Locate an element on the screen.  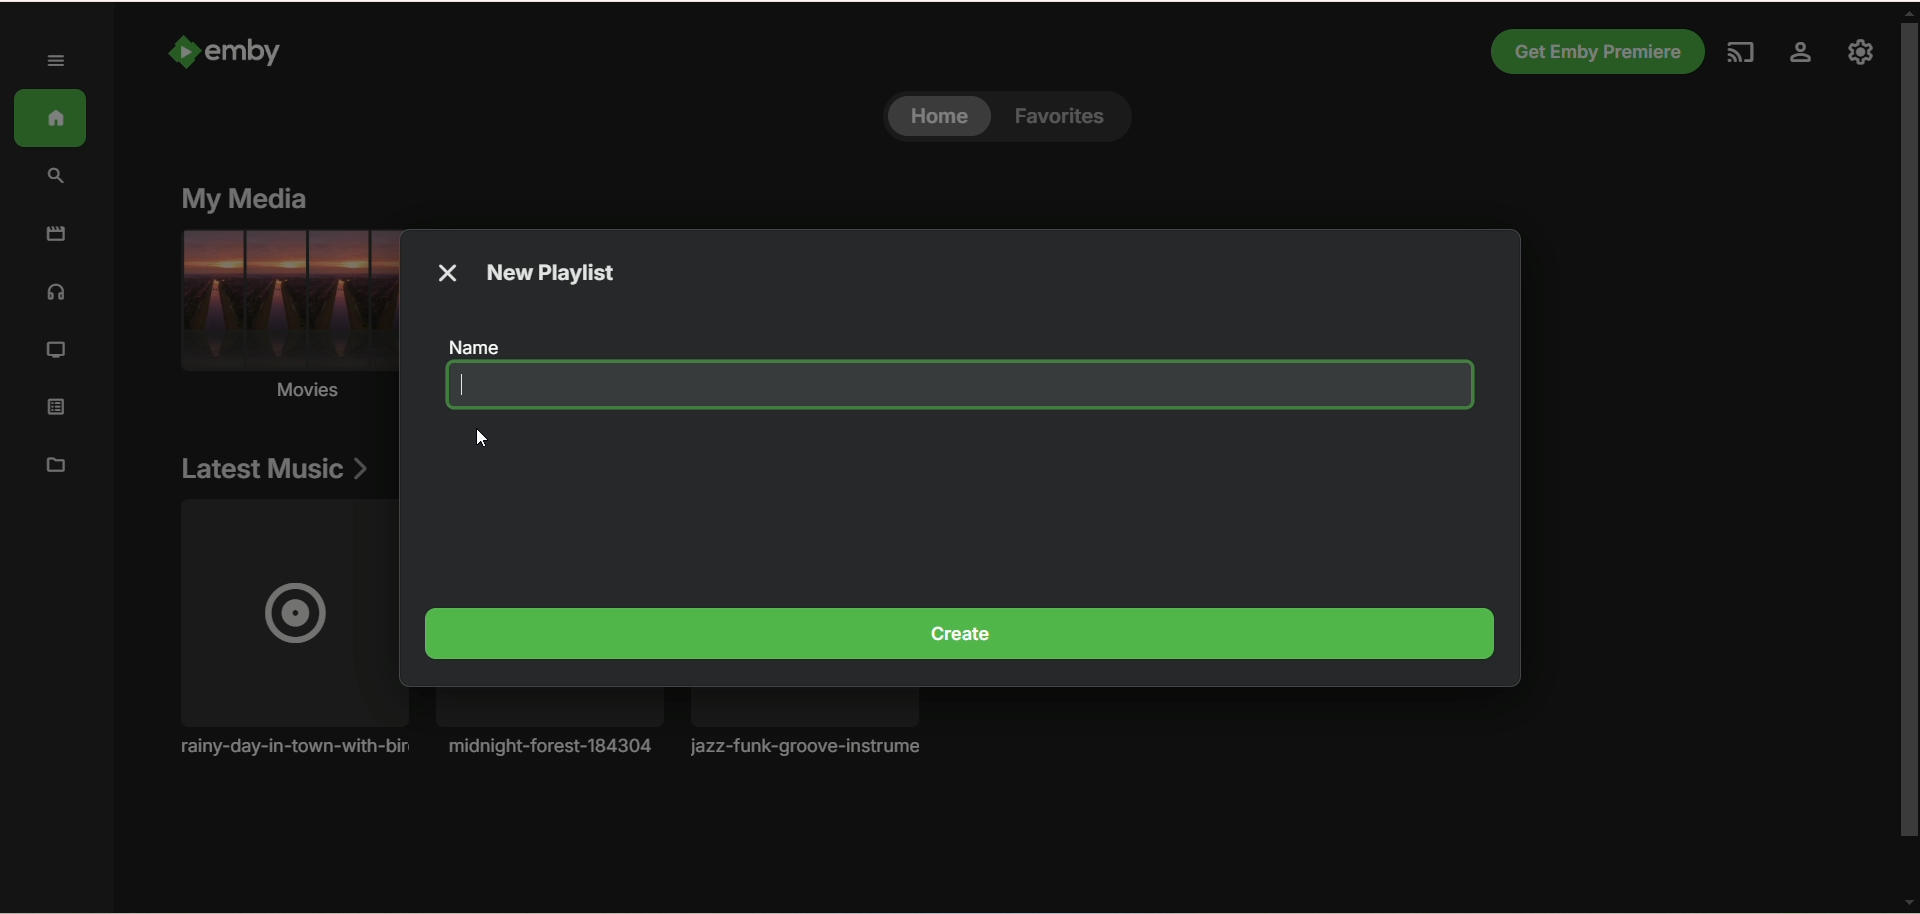
music is located at coordinates (57, 296).